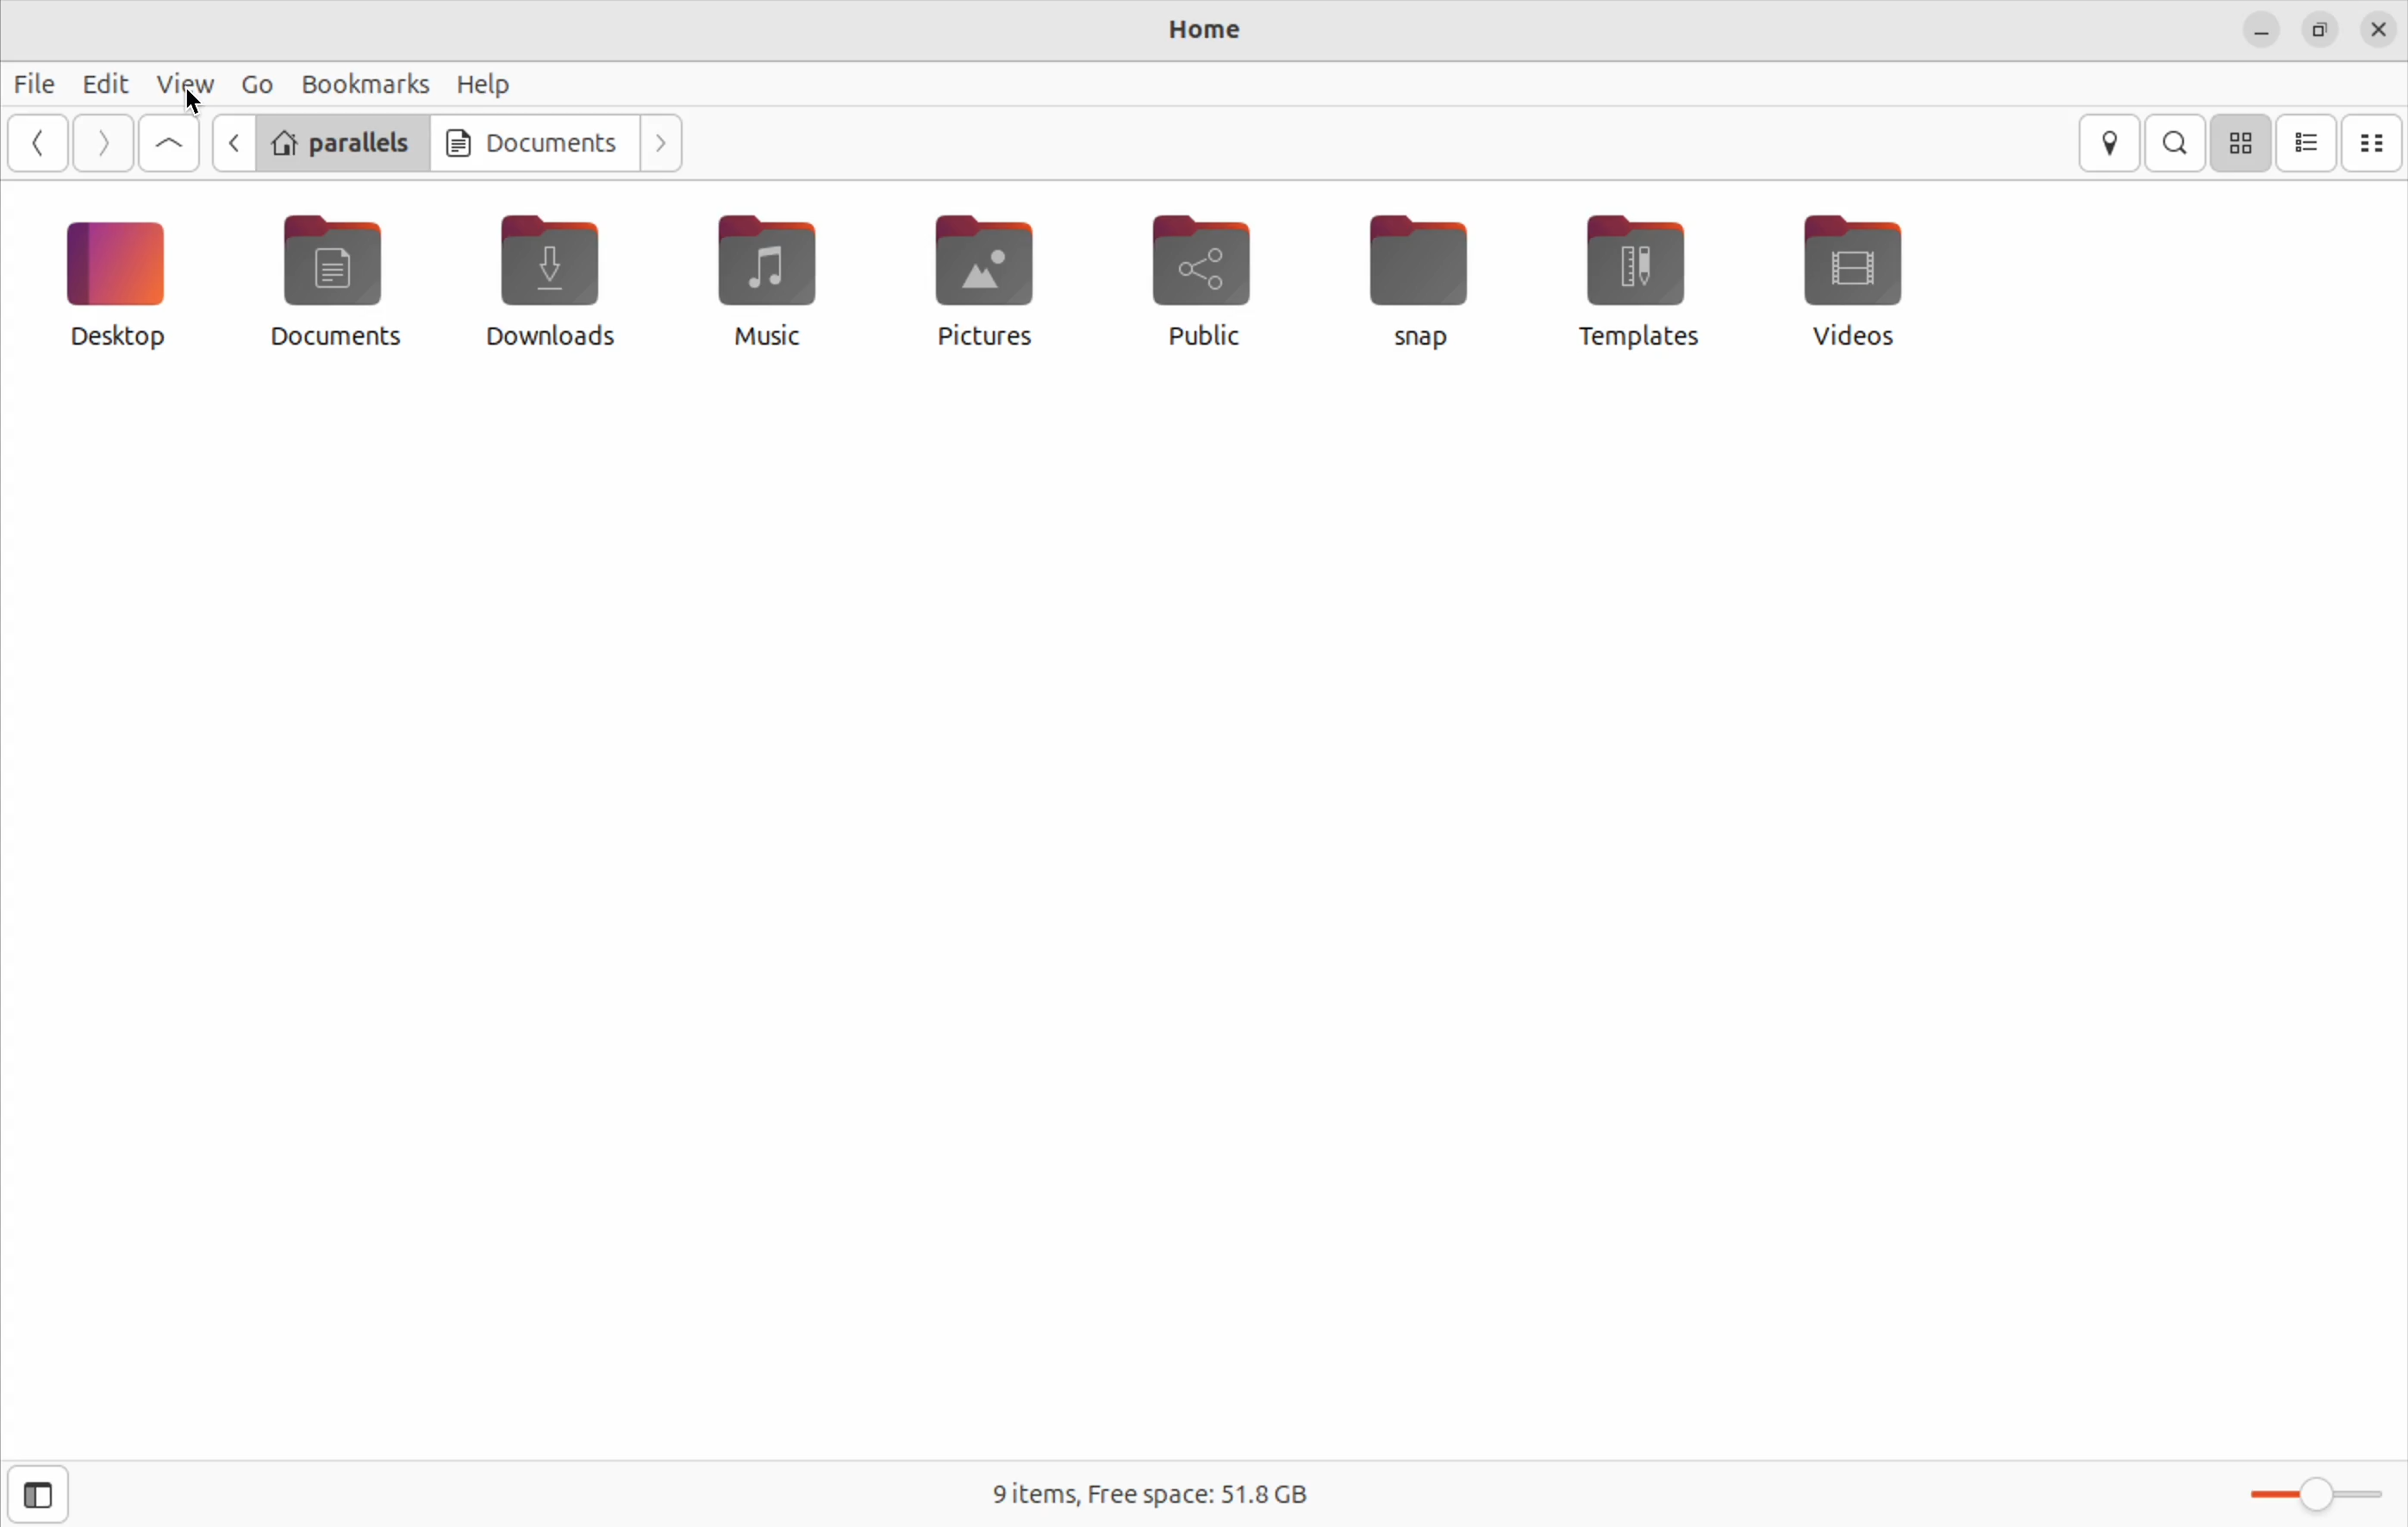 Image resolution: width=2408 pixels, height=1527 pixels. Describe the element at coordinates (666, 146) in the screenshot. I see `Go next` at that location.